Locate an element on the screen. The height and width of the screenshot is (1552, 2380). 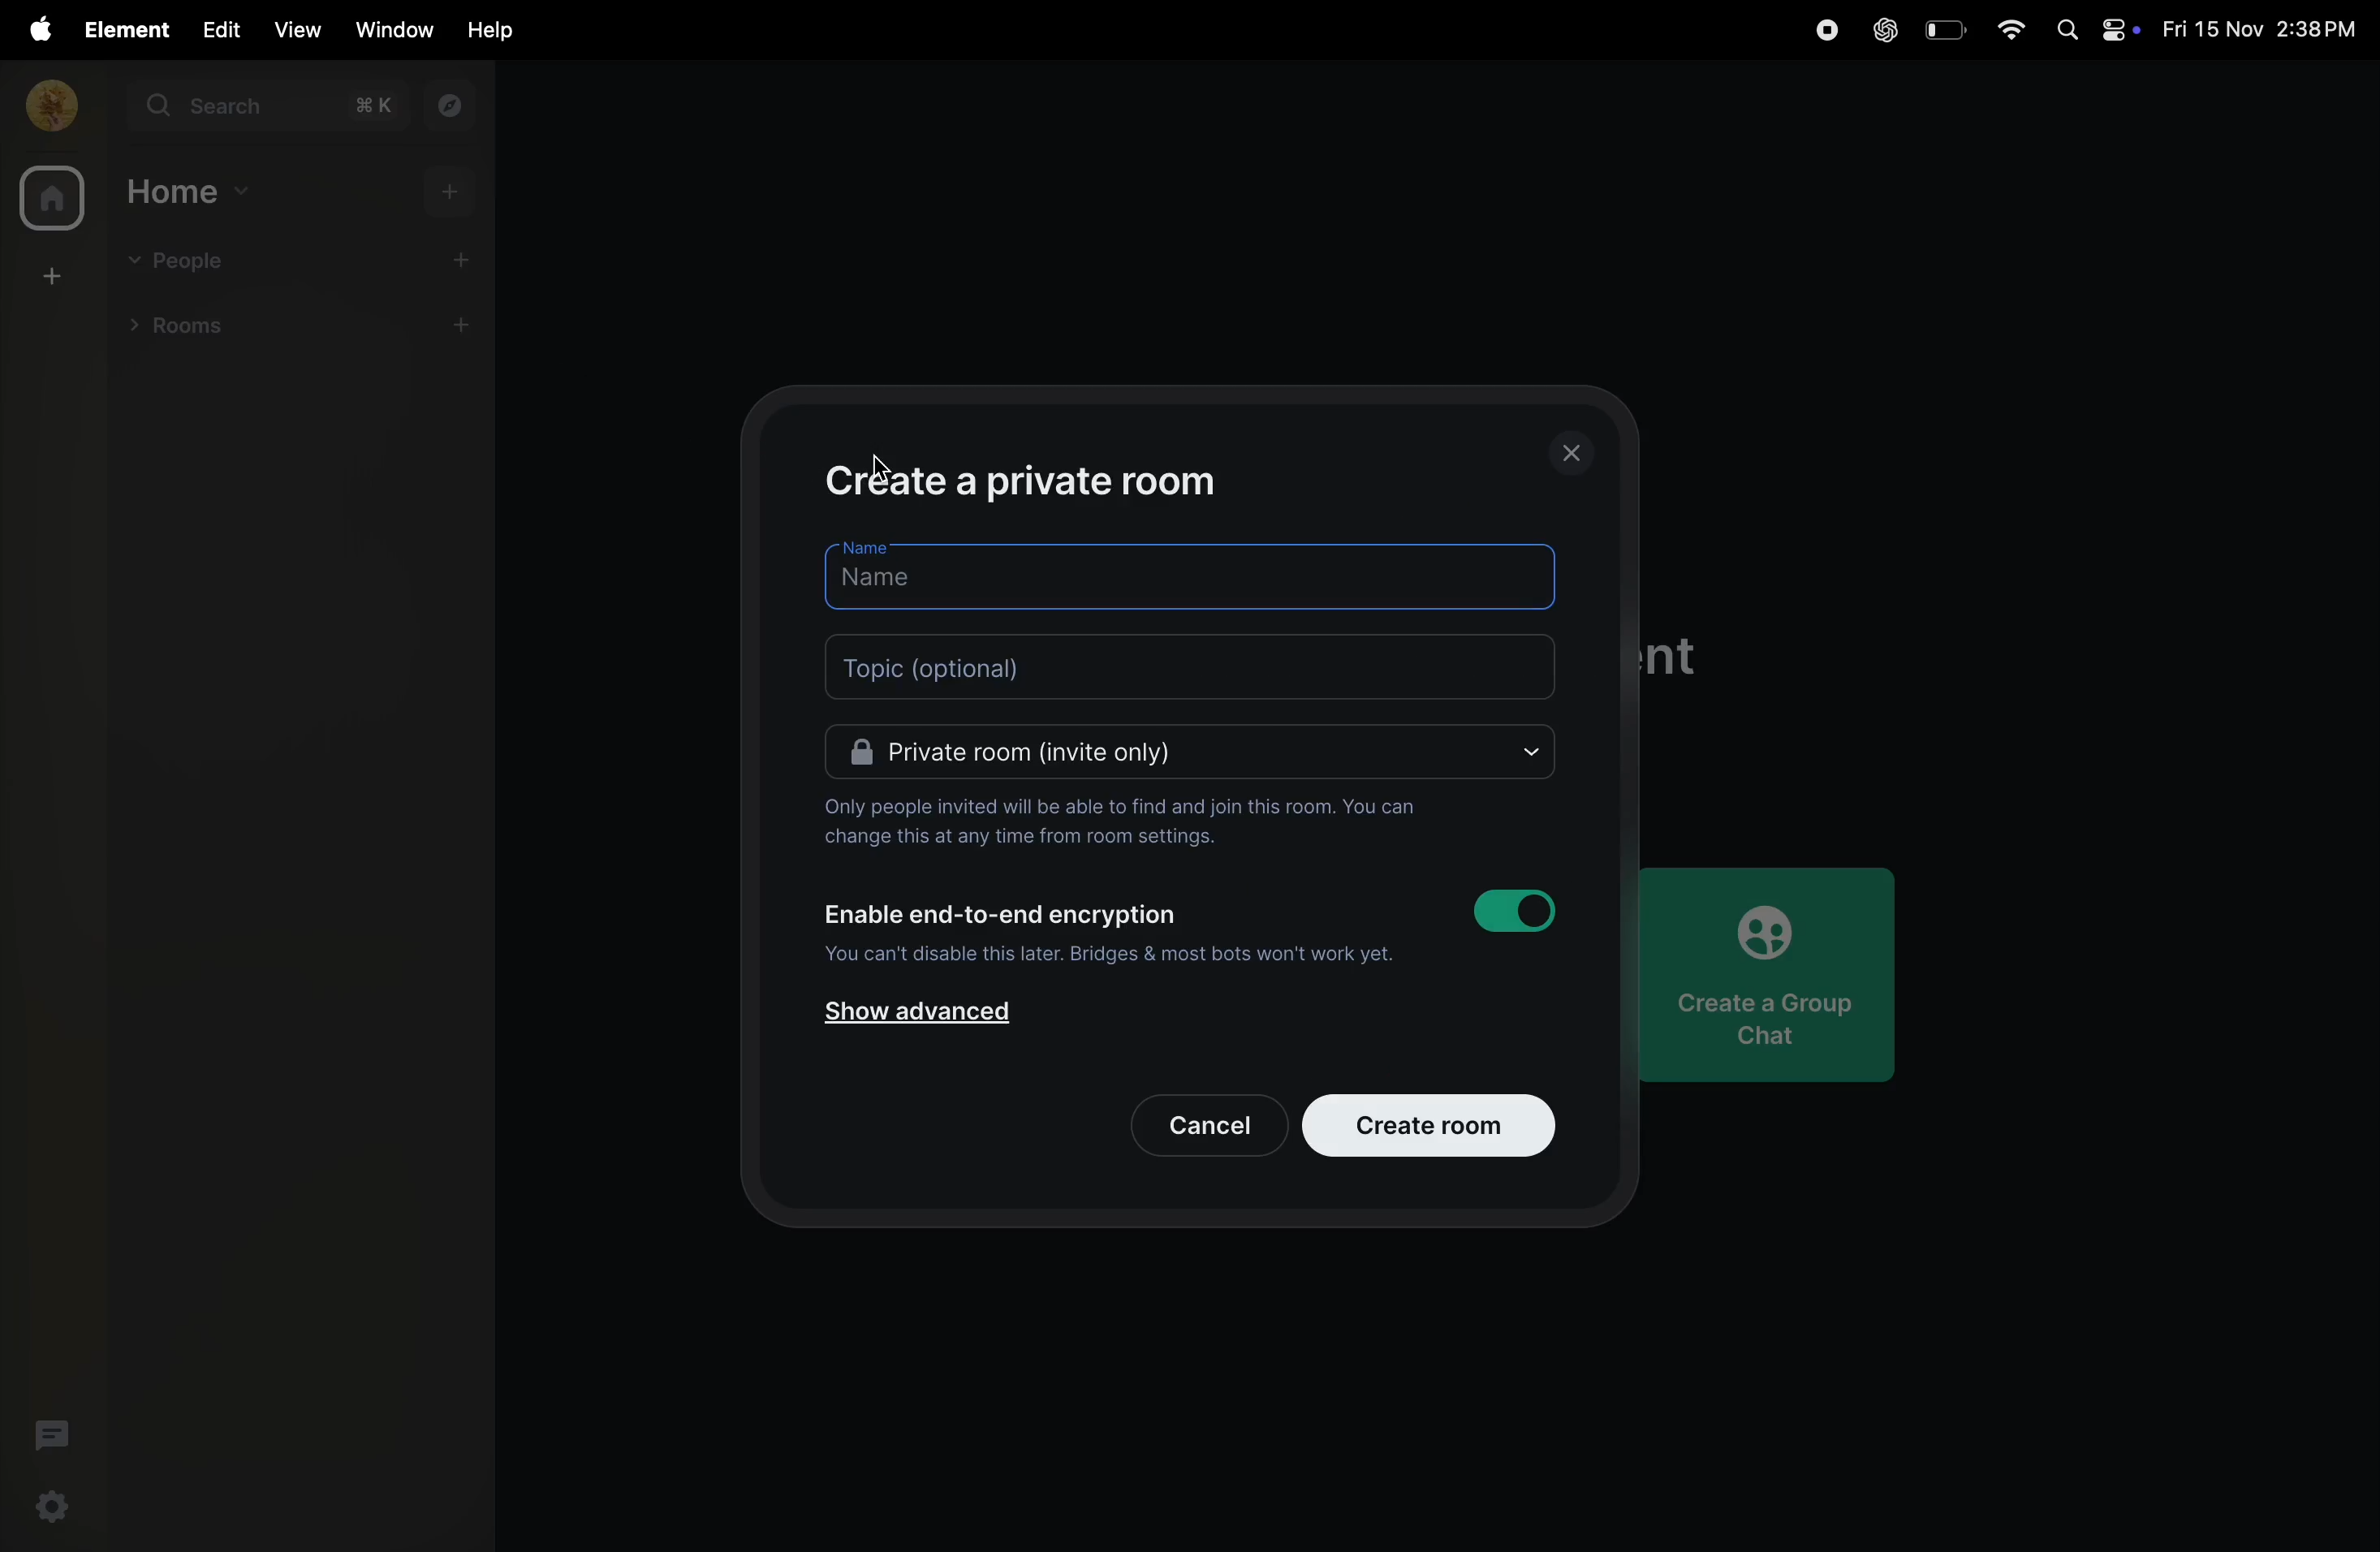
Private room(invite only) is located at coordinates (1201, 752).